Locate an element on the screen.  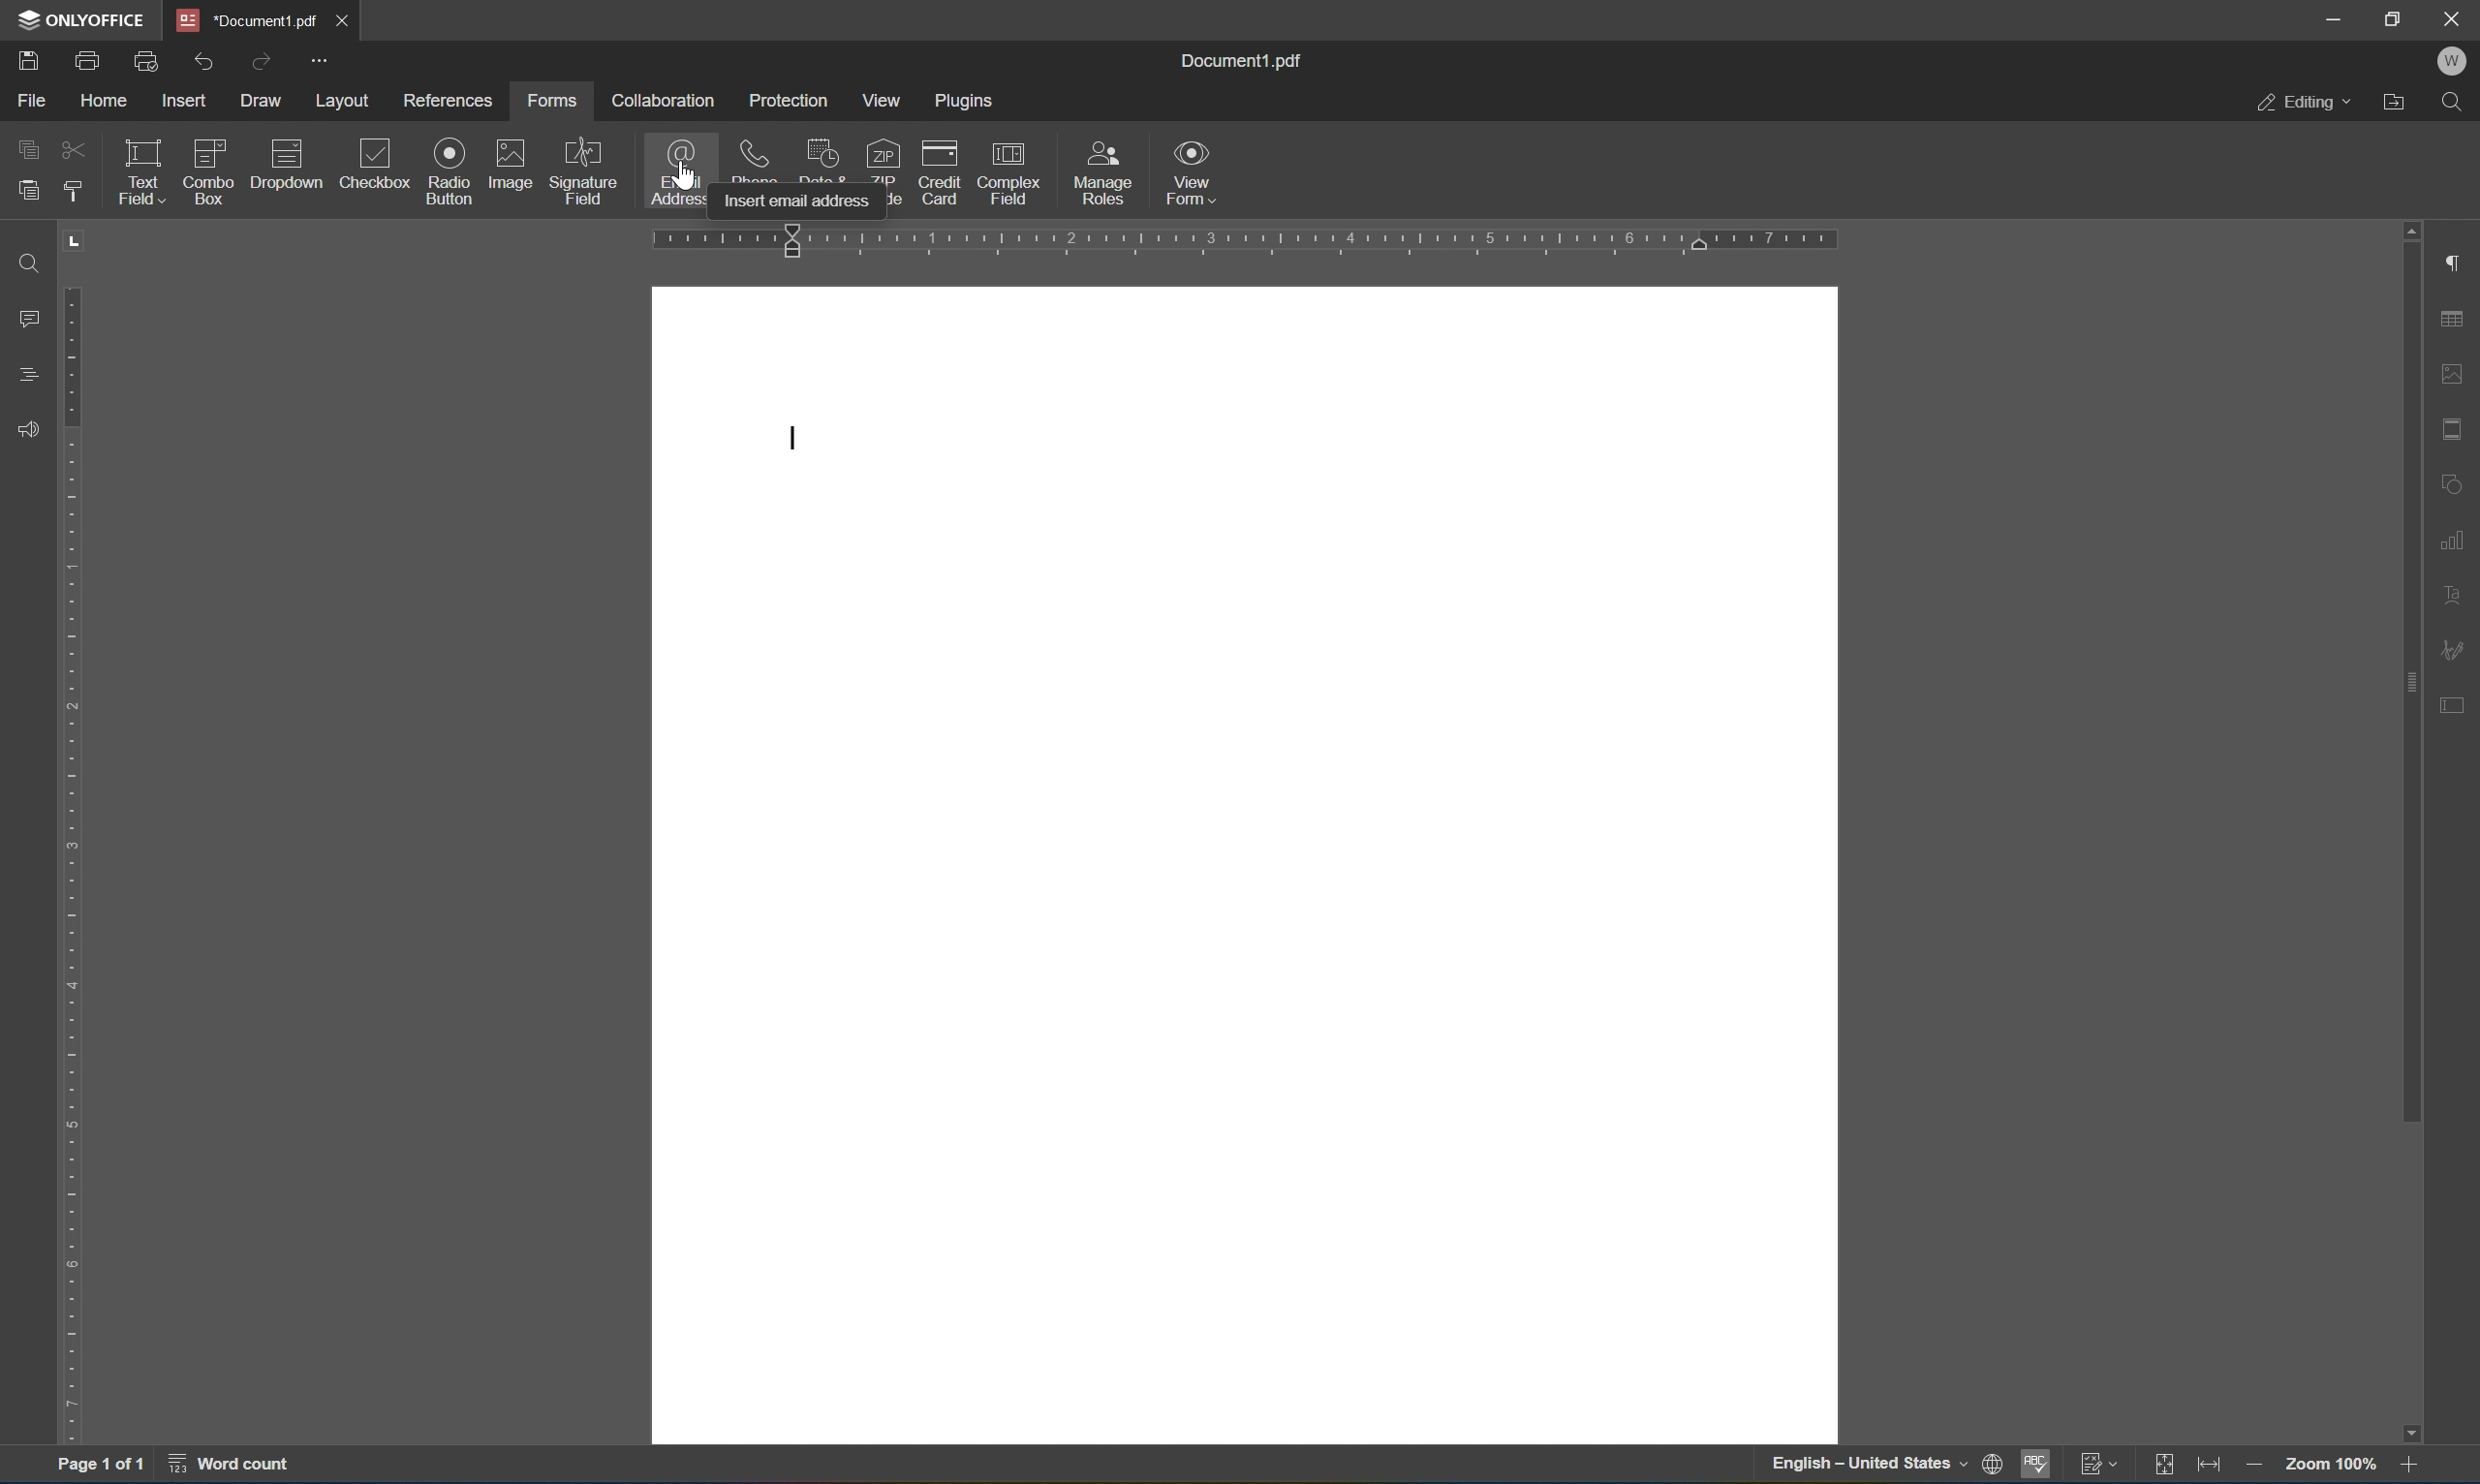
chart settings is located at coordinates (2455, 543).